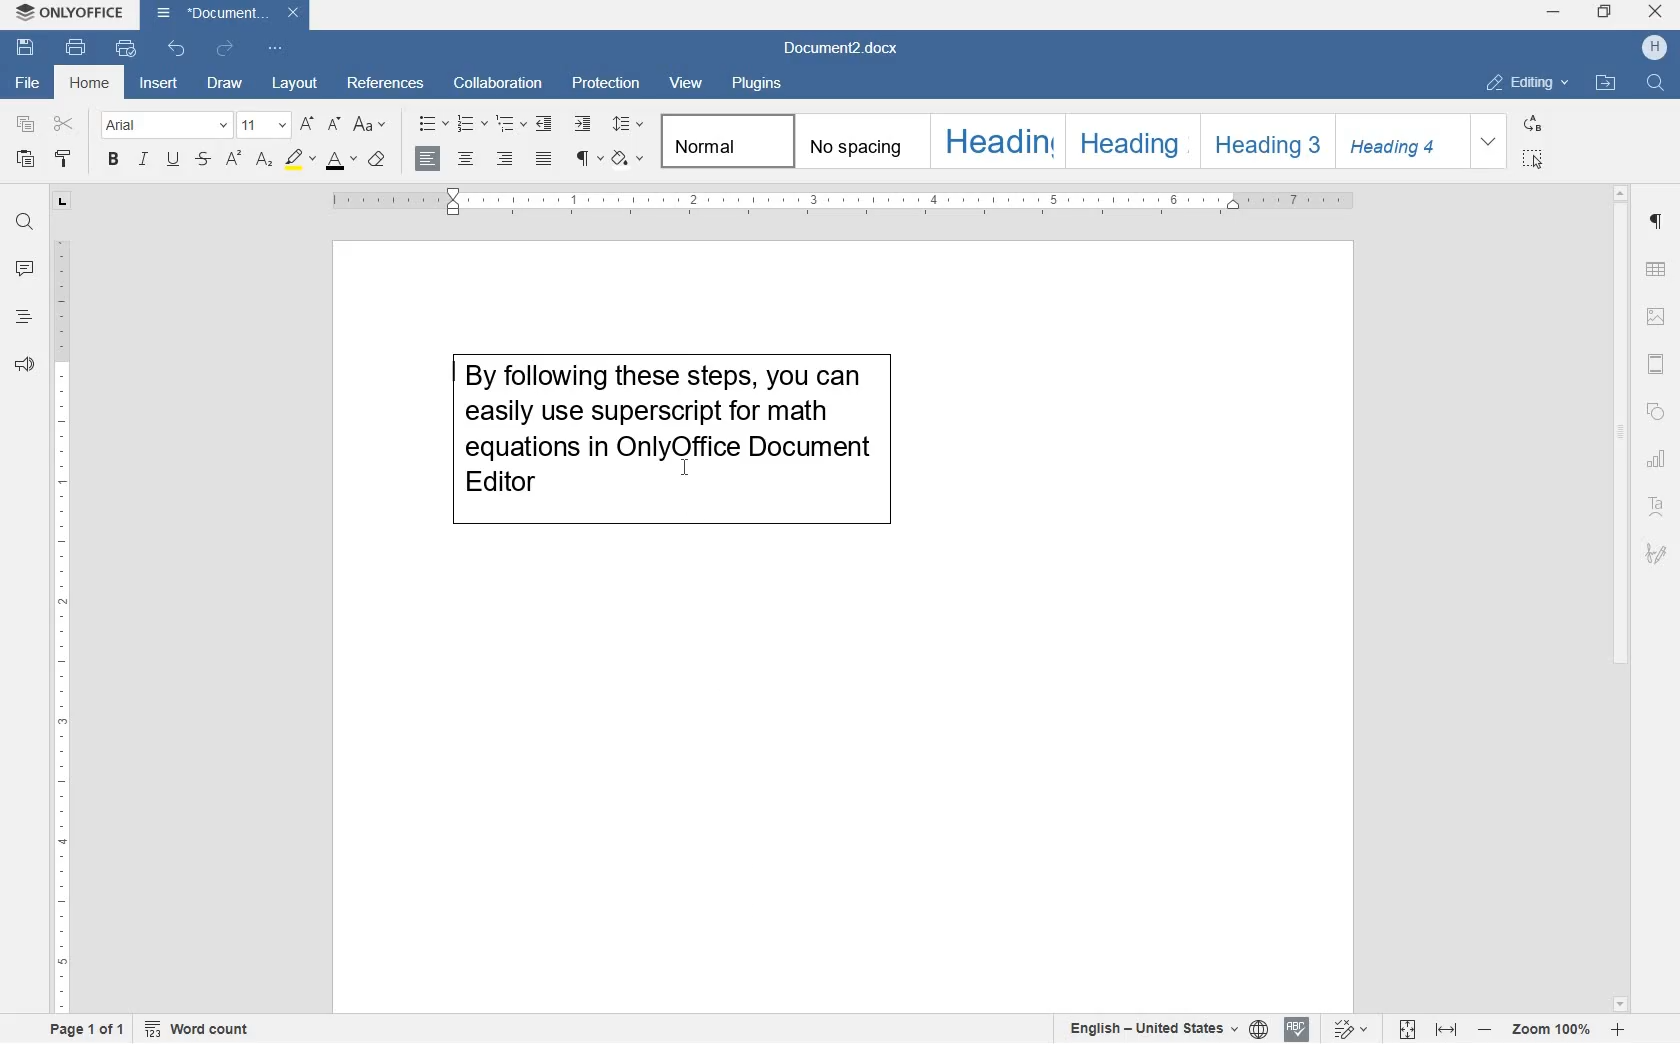 The image size is (1680, 1044). What do you see at coordinates (858, 141) in the screenshot?
I see `No spacing` at bounding box center [858, 141].